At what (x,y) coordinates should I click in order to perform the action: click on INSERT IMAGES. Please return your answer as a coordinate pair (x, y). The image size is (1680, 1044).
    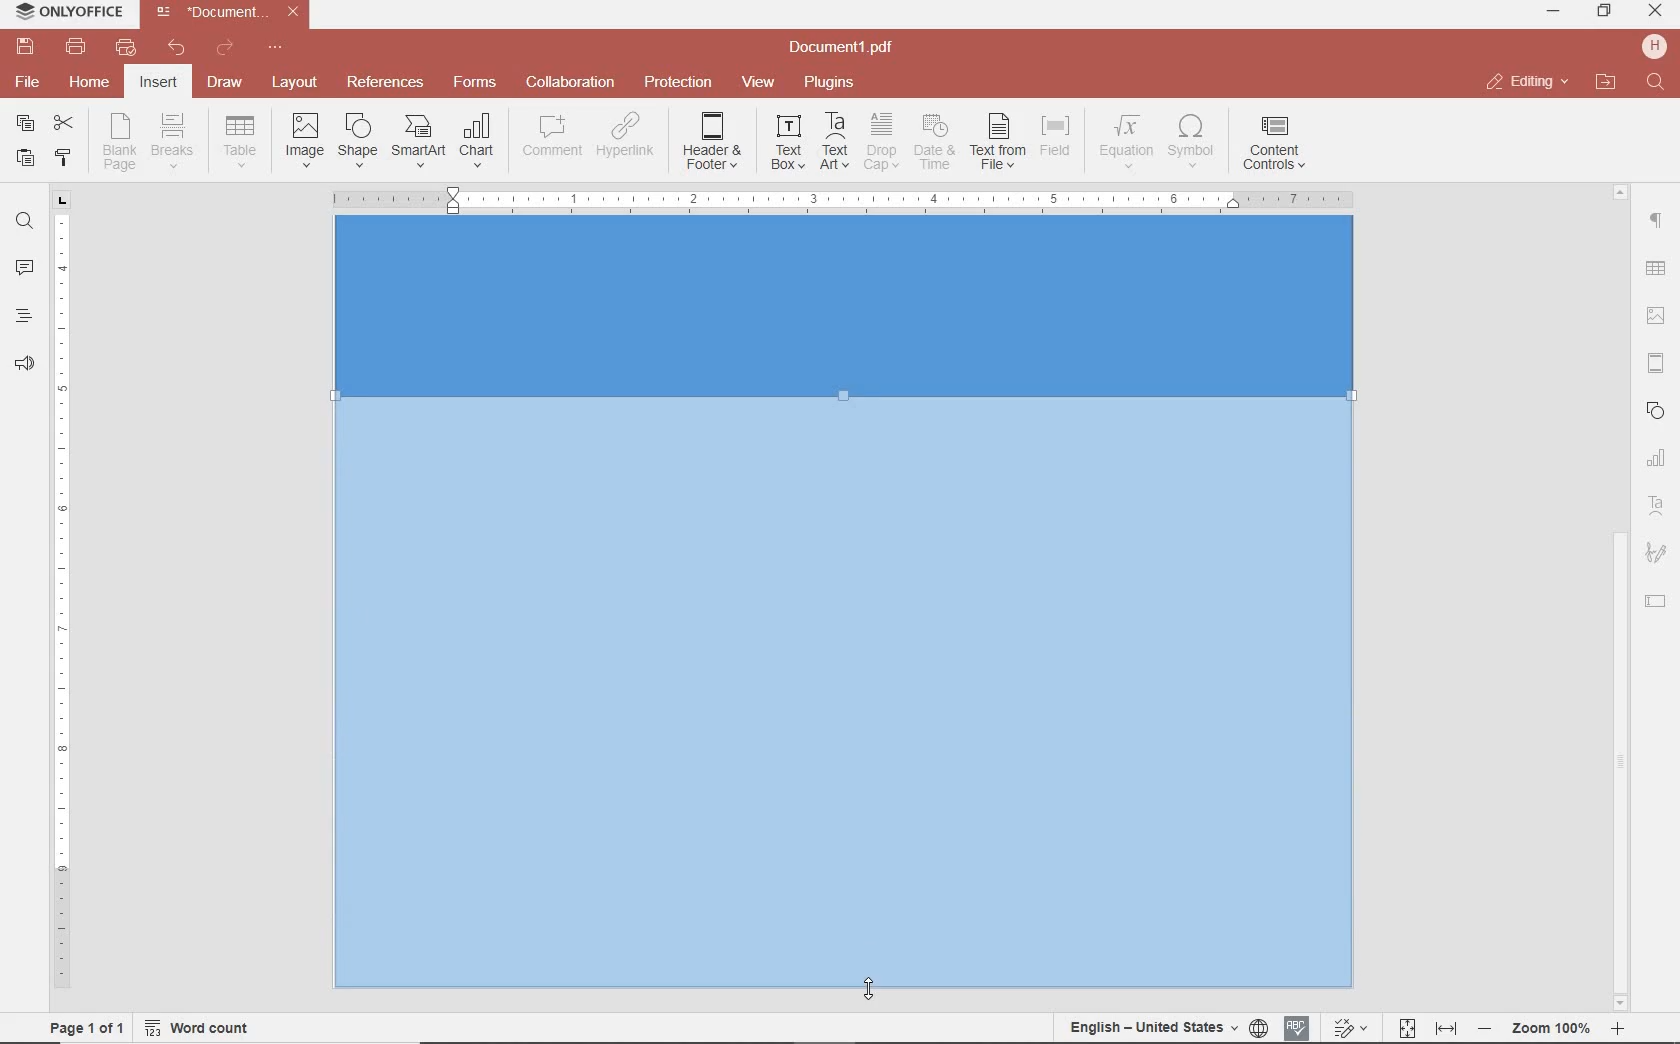
    Looking at the image, I should click on (305, 139).